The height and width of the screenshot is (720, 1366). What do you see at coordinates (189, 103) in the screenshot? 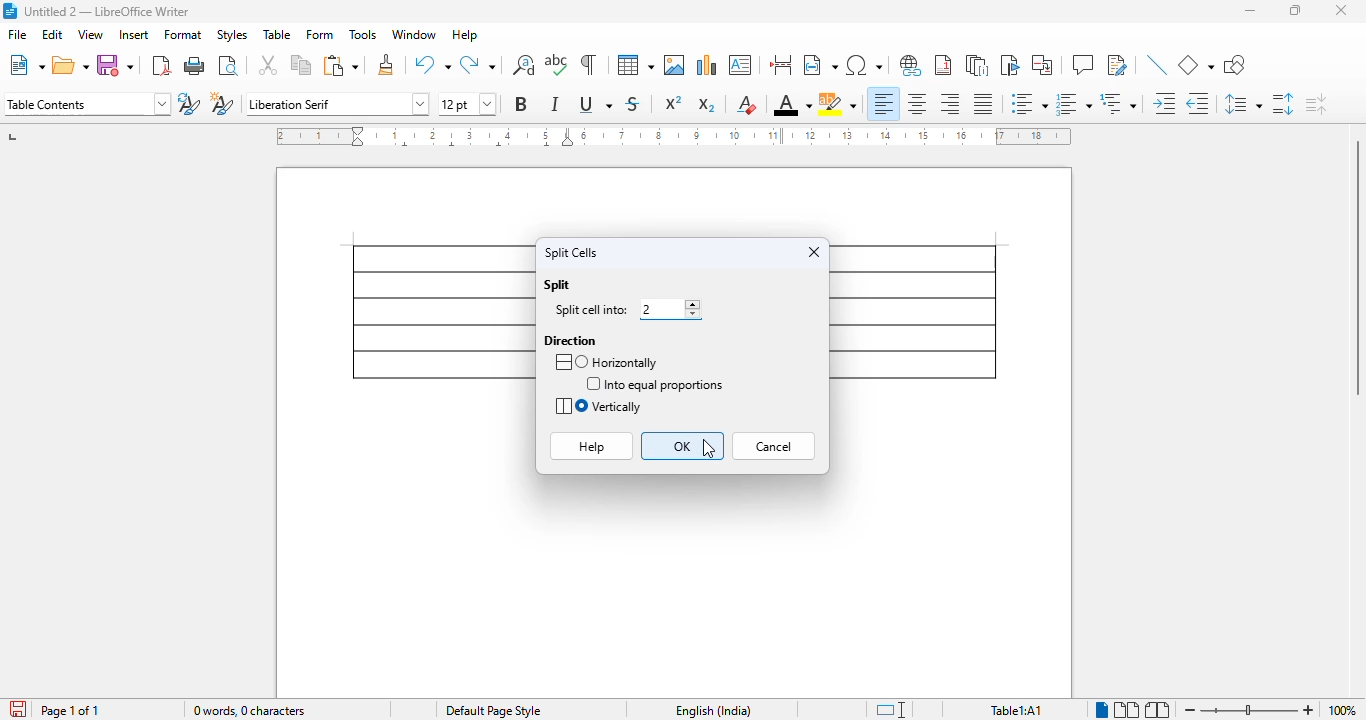
I see `update selected style` at bounding box center [189, 103].